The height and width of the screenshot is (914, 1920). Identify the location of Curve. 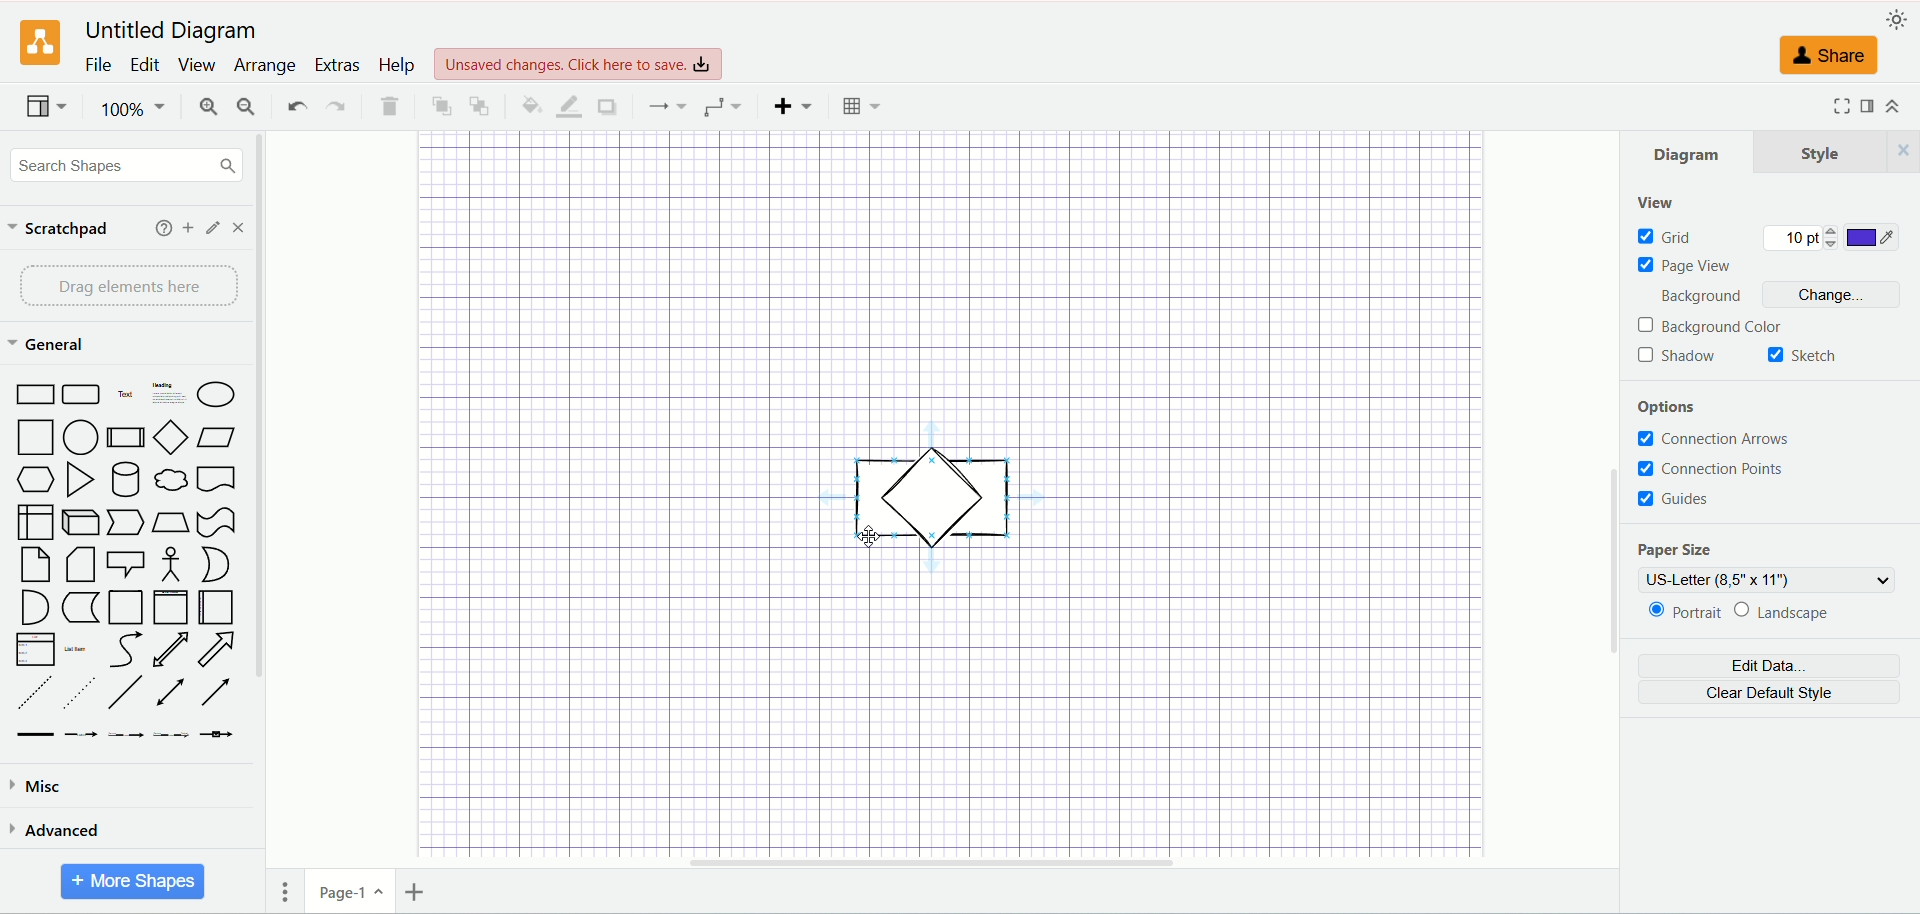
(128, 650).